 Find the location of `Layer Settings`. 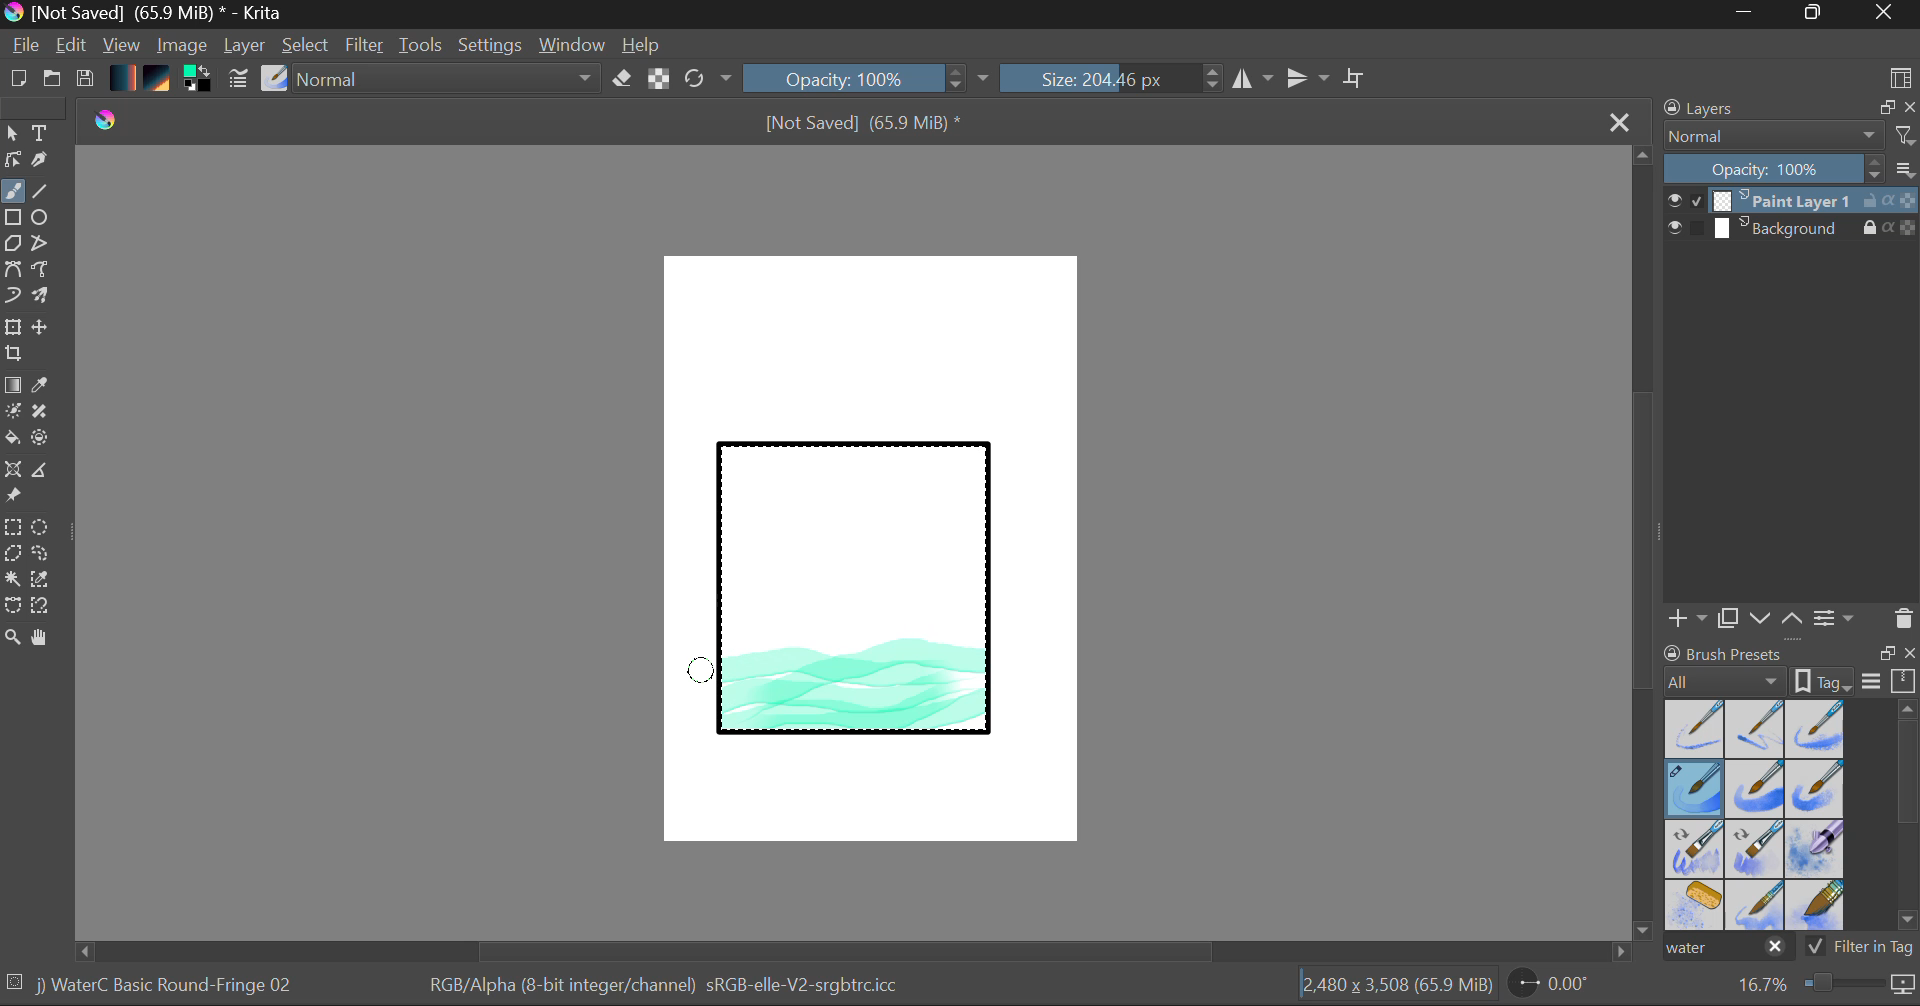

Layer Settings is located at coordinates (1835, 617).